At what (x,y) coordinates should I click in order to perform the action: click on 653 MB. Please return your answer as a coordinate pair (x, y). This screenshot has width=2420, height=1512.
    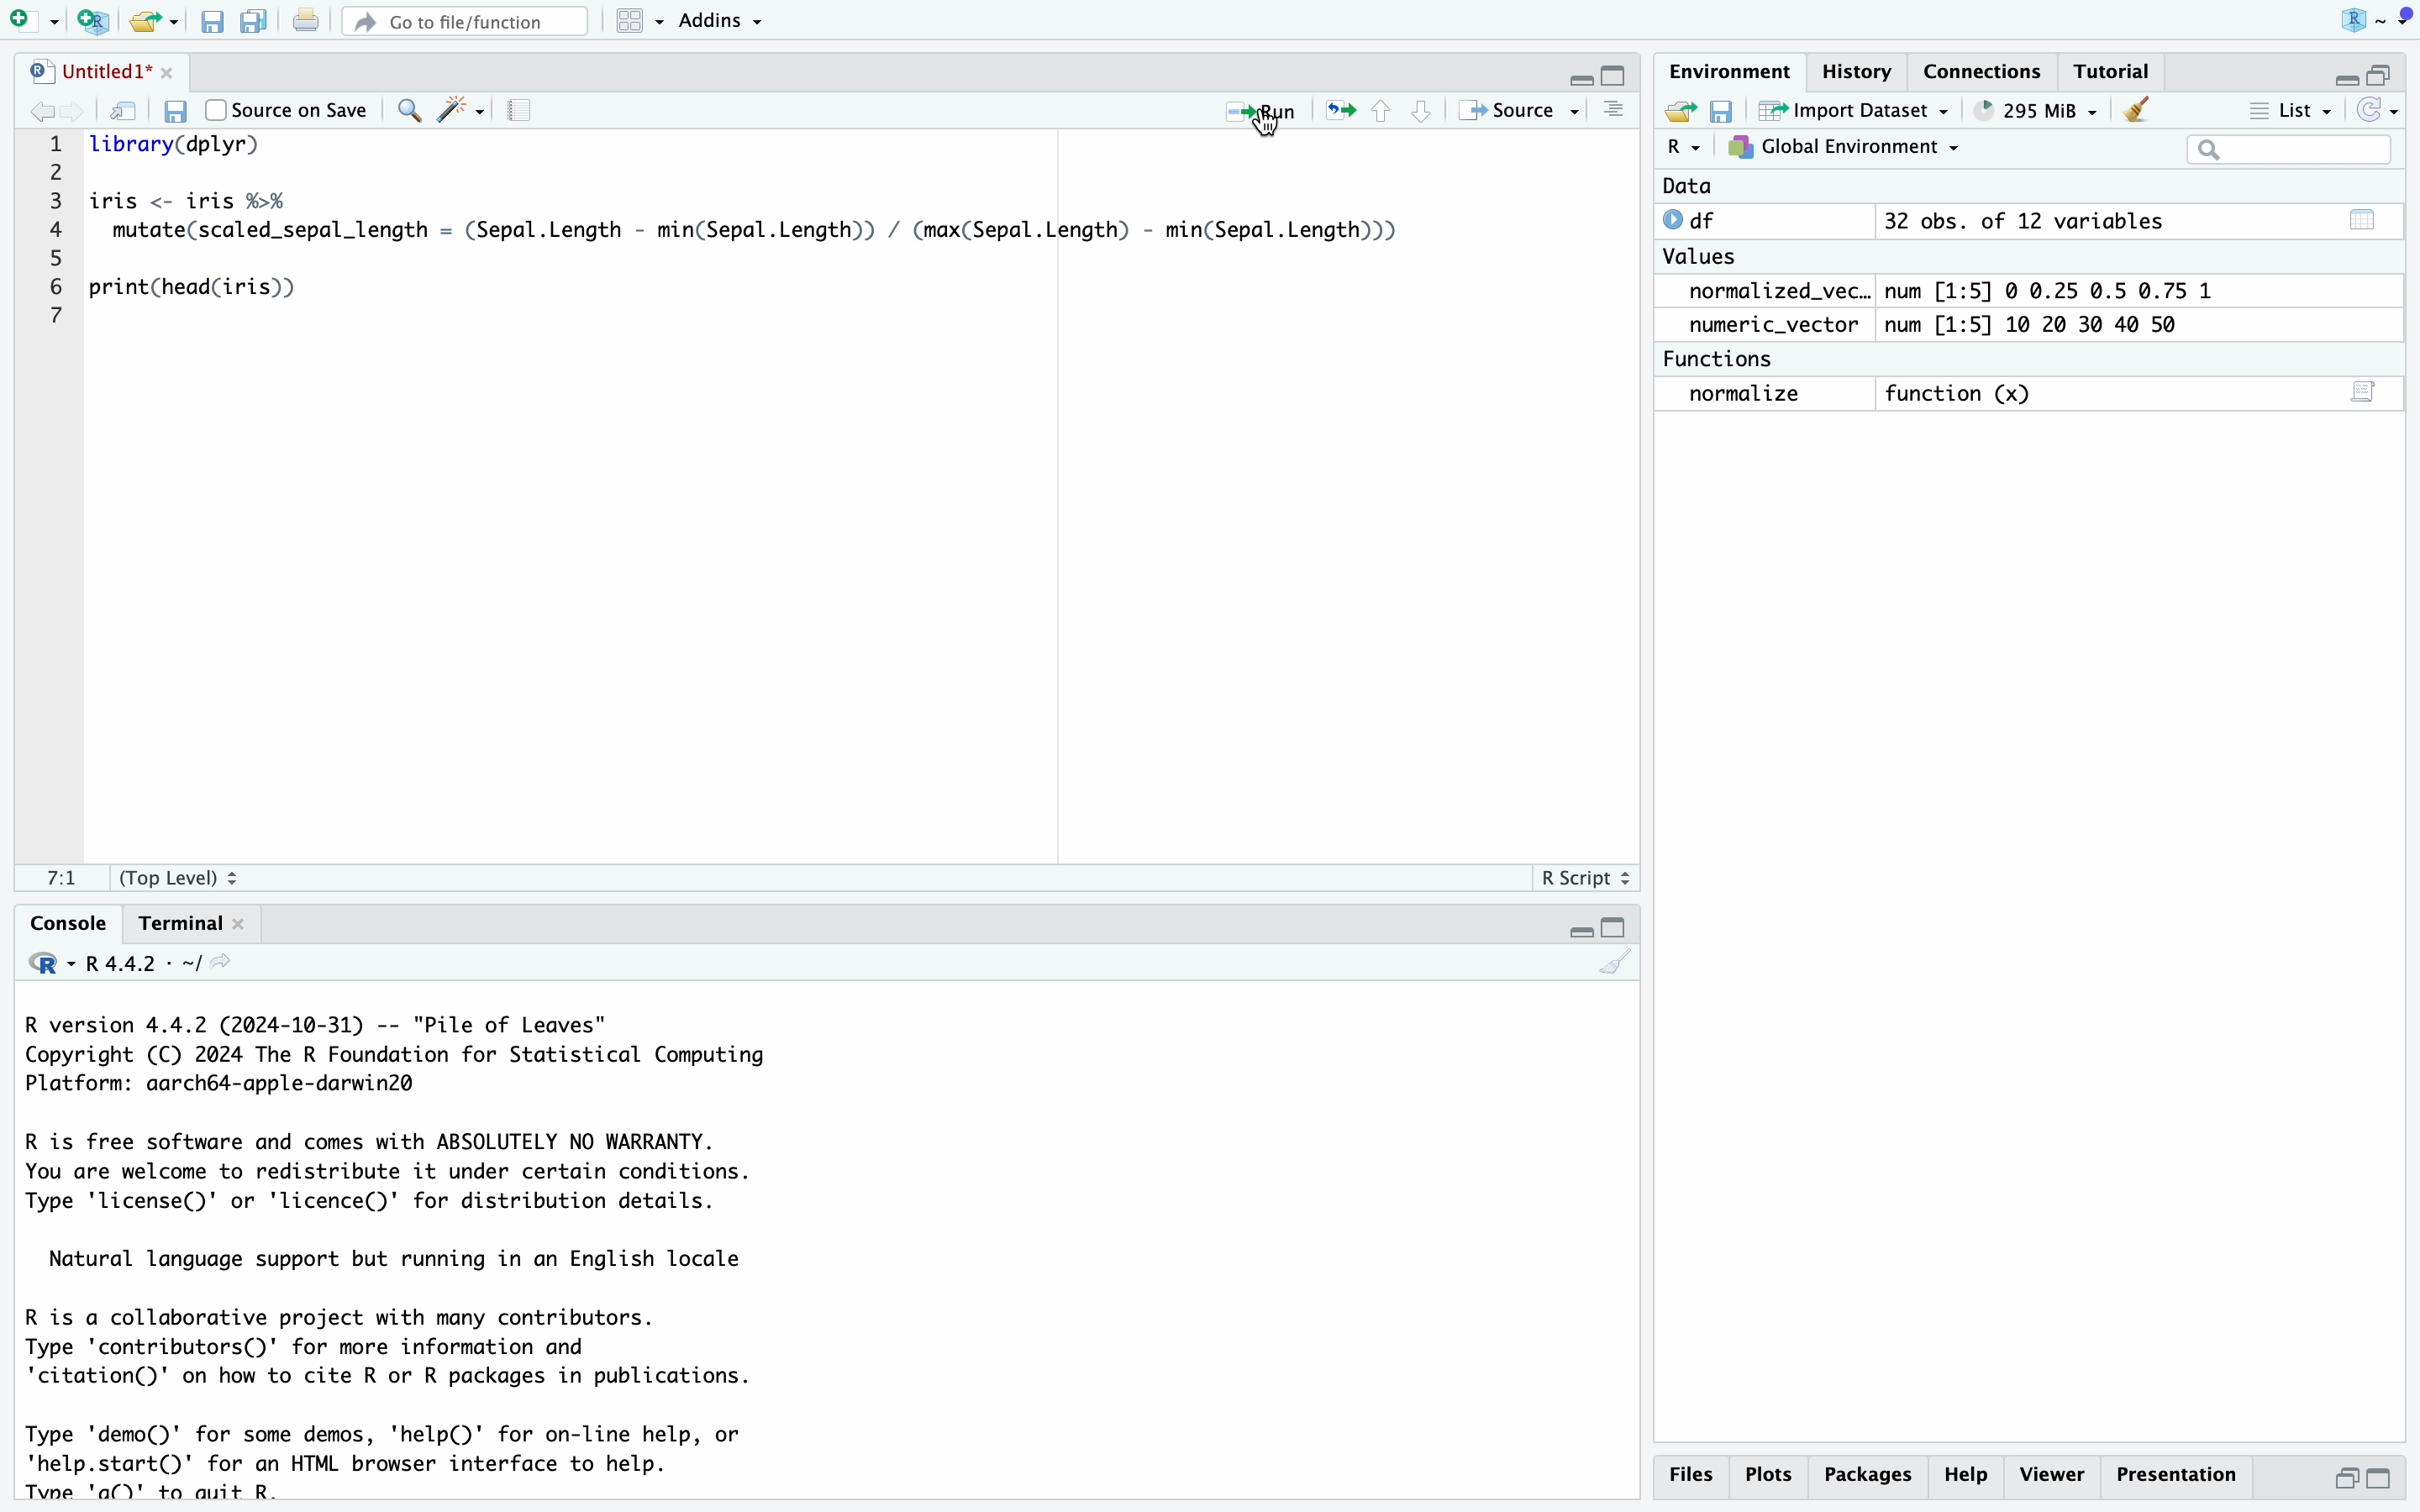
    Looking at the image, I should click on (2049, 109).